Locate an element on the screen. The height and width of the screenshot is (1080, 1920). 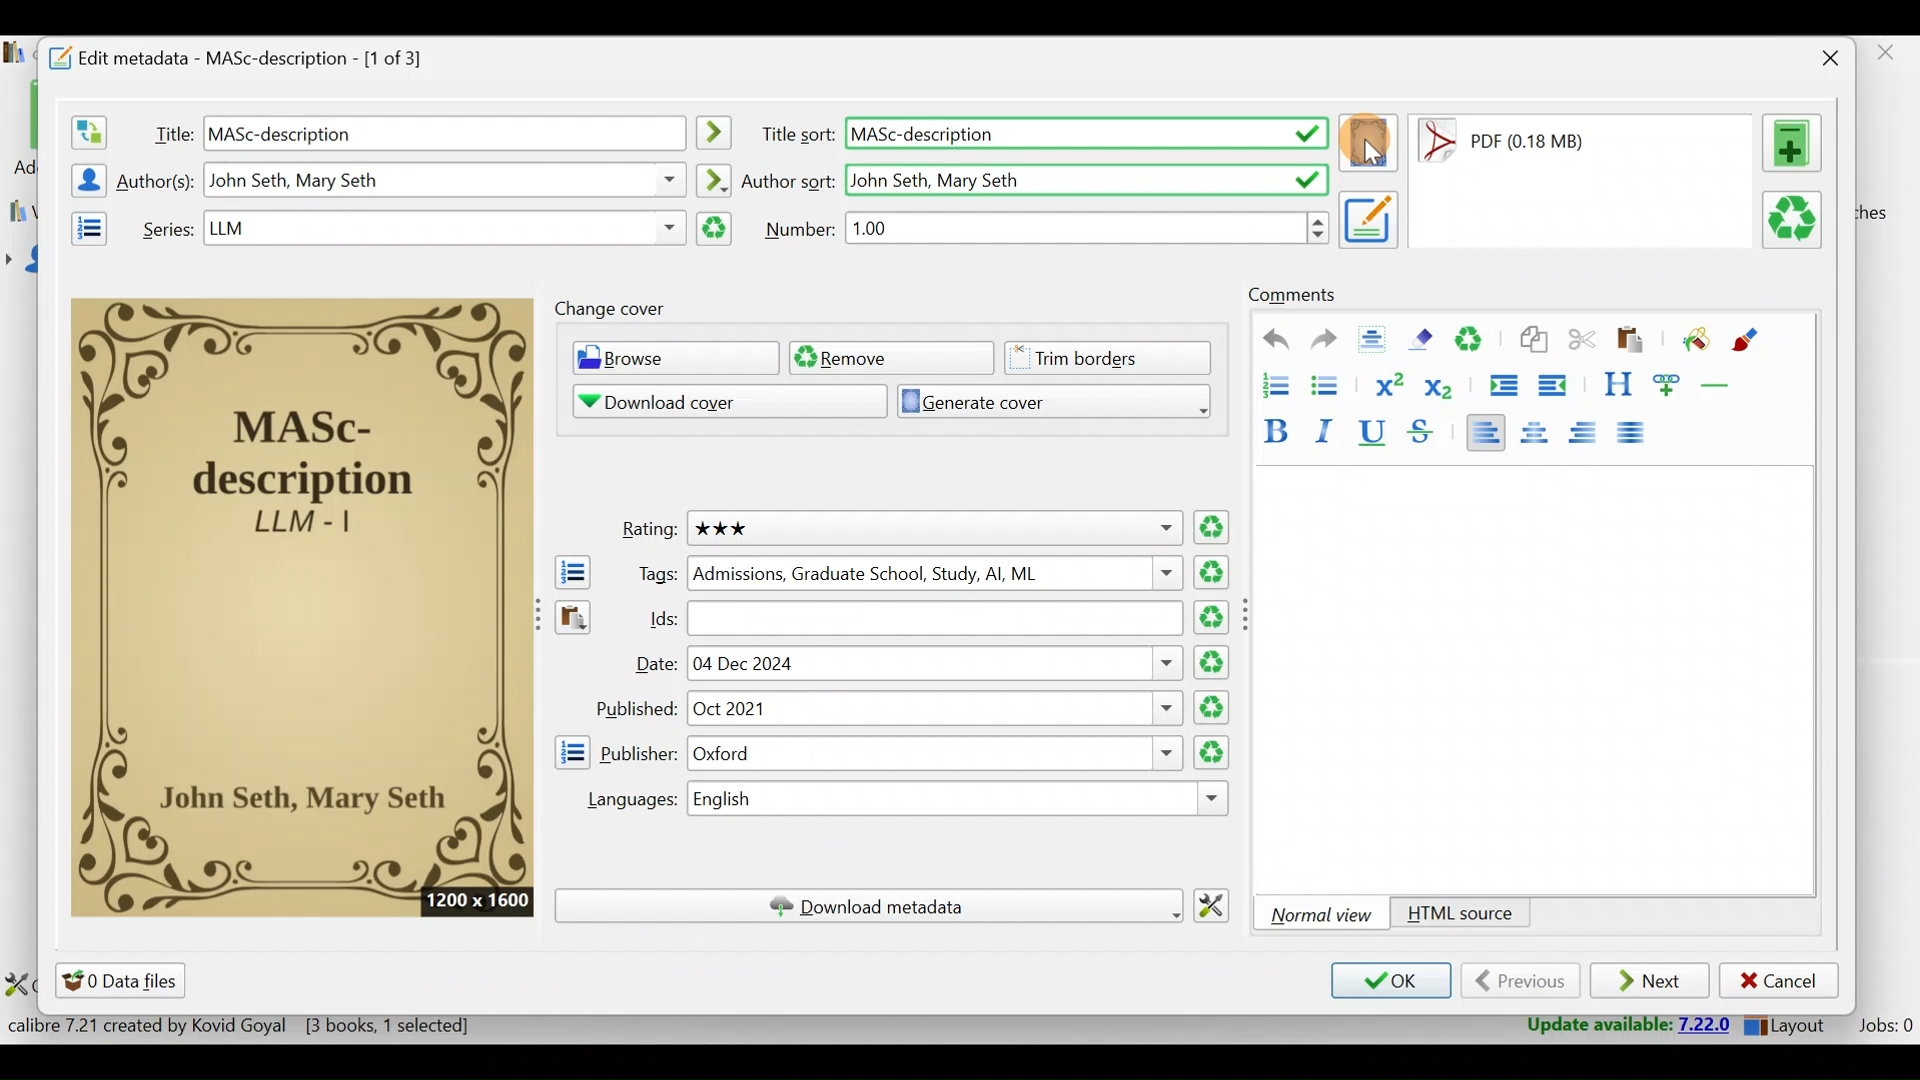
Browse is located at coordinates (670, 360).